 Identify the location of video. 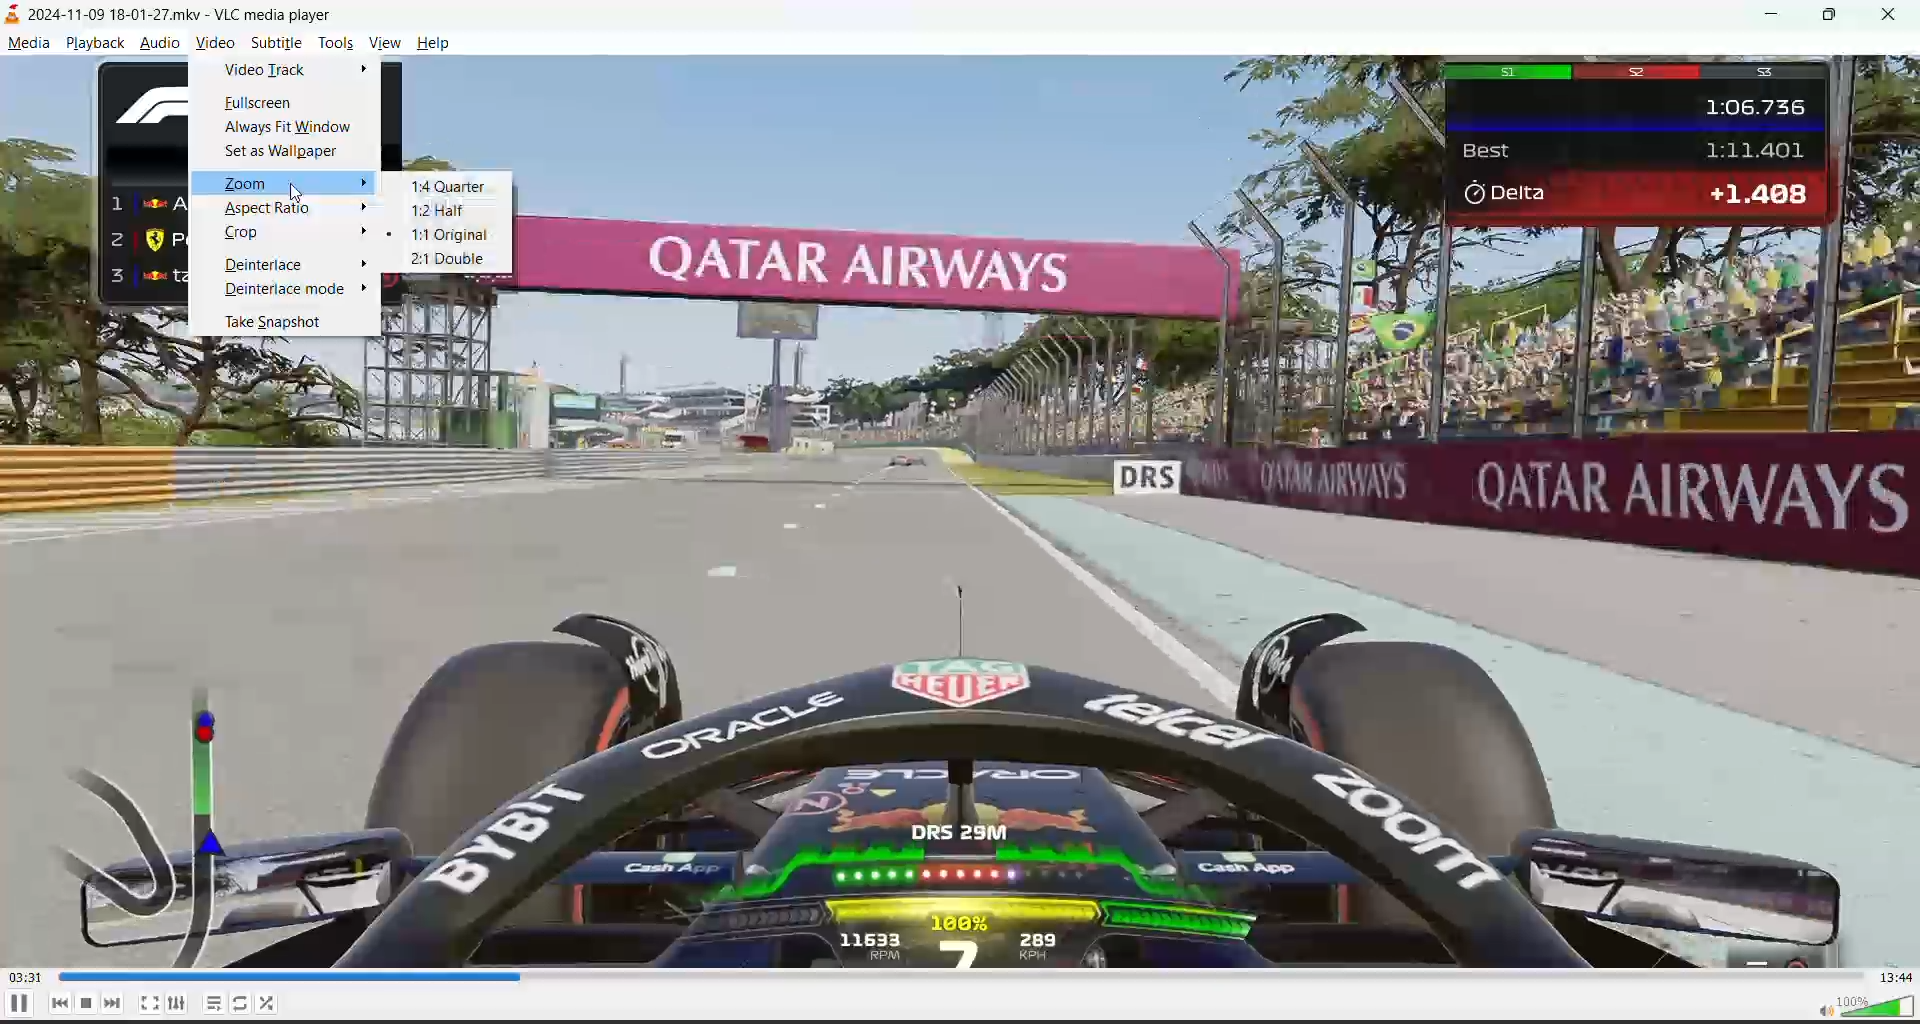
(215, 41).